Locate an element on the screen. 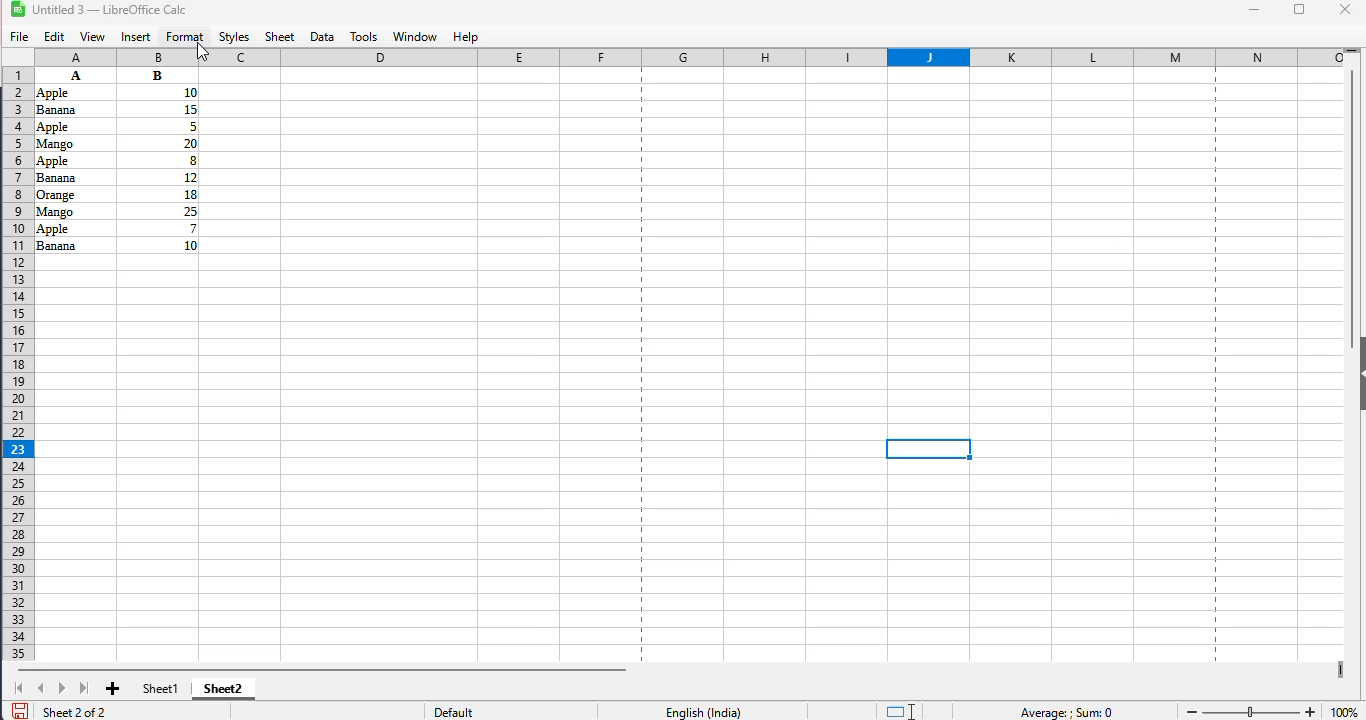   is located at coordinates (158, 142).